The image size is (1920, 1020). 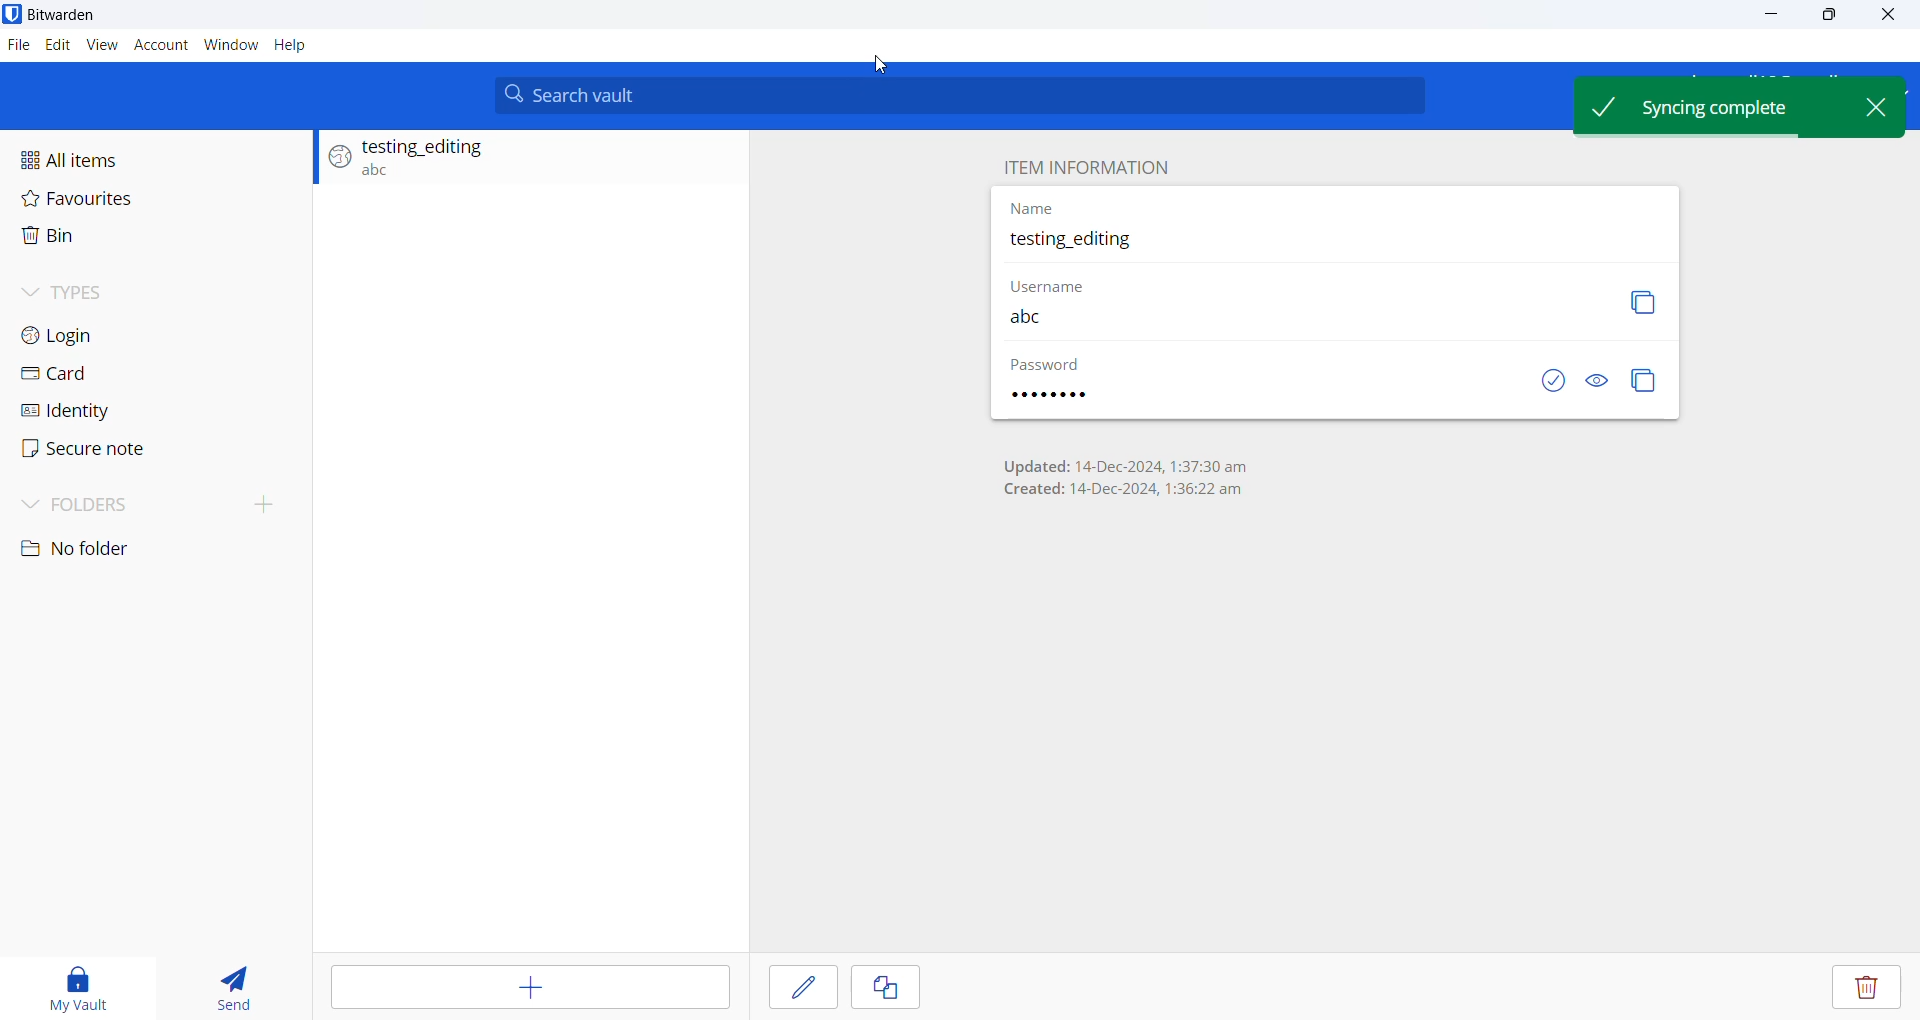 What do you see at coordinates (291, 44) in the screenshot?
I see `Help` at bounding box center [291, 44].